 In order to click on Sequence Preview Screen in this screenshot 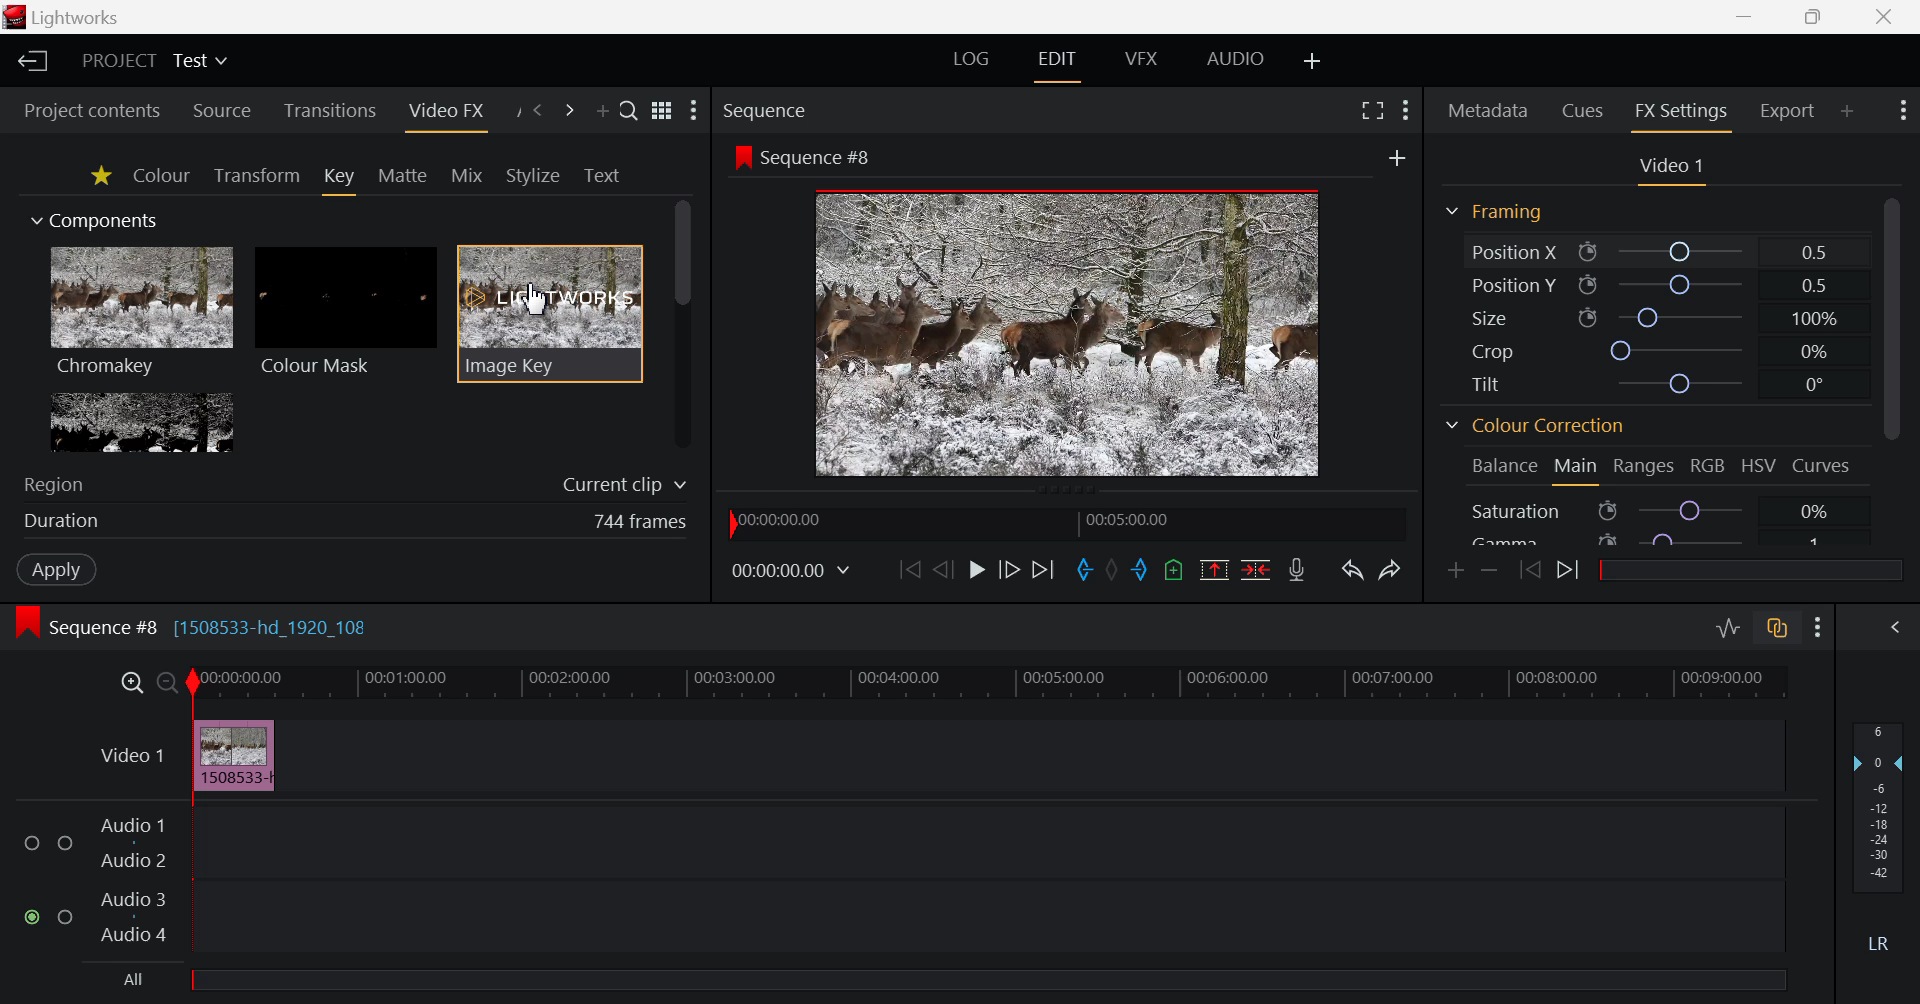, I will do `click(1068, 333)`.